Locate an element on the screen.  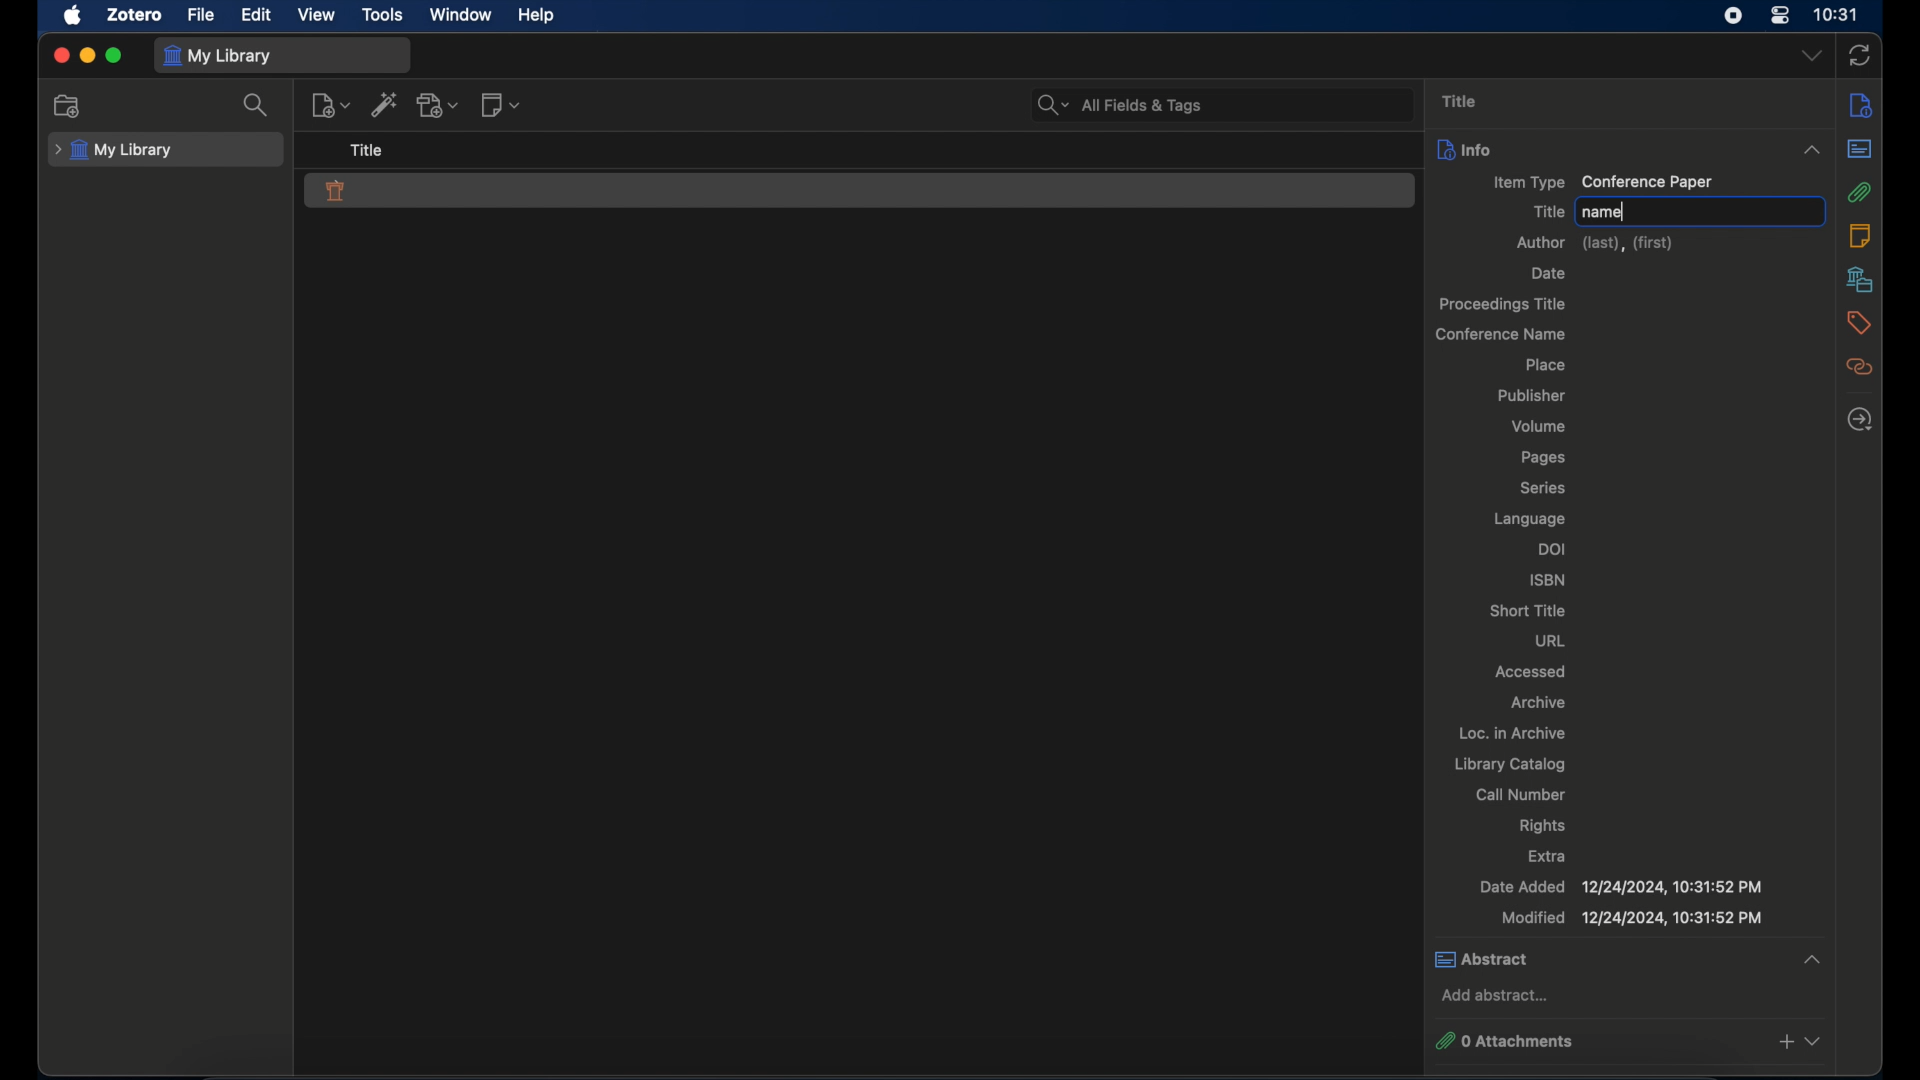
my library is located at coordinates (113, 151).